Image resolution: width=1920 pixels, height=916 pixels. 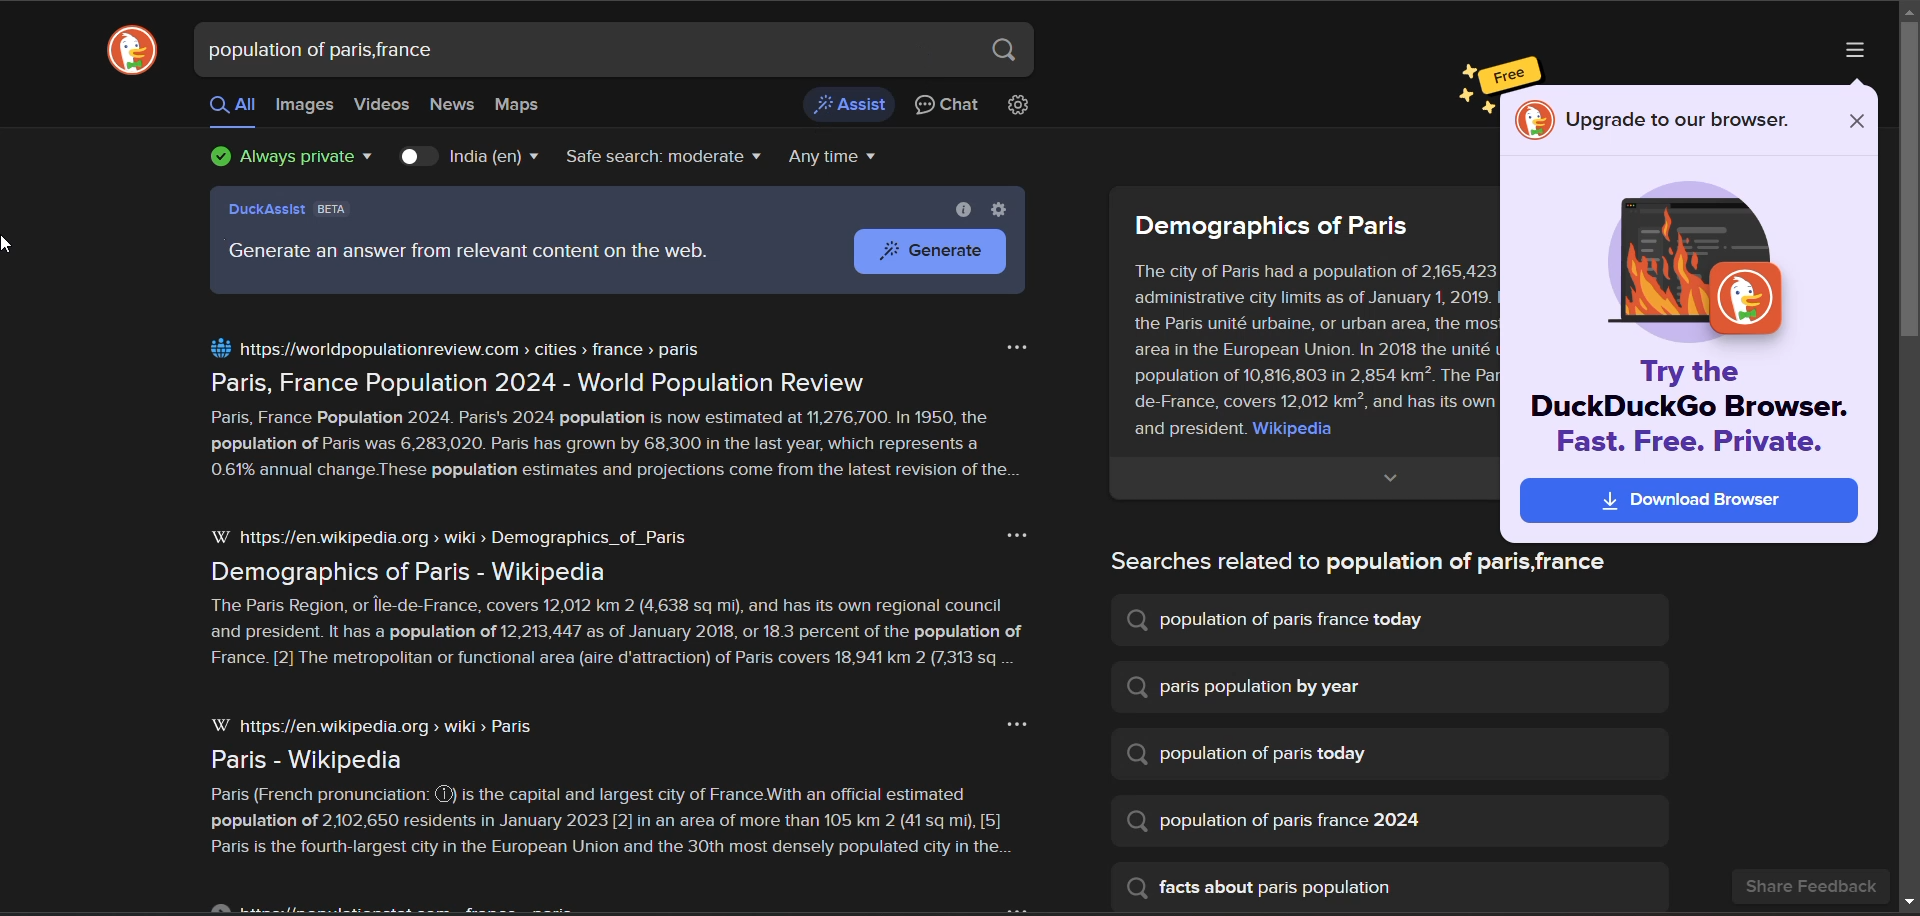 What do you see at coordinates (232, 107) in the screenshot?
I see `all` at bounding box center [232, 107].